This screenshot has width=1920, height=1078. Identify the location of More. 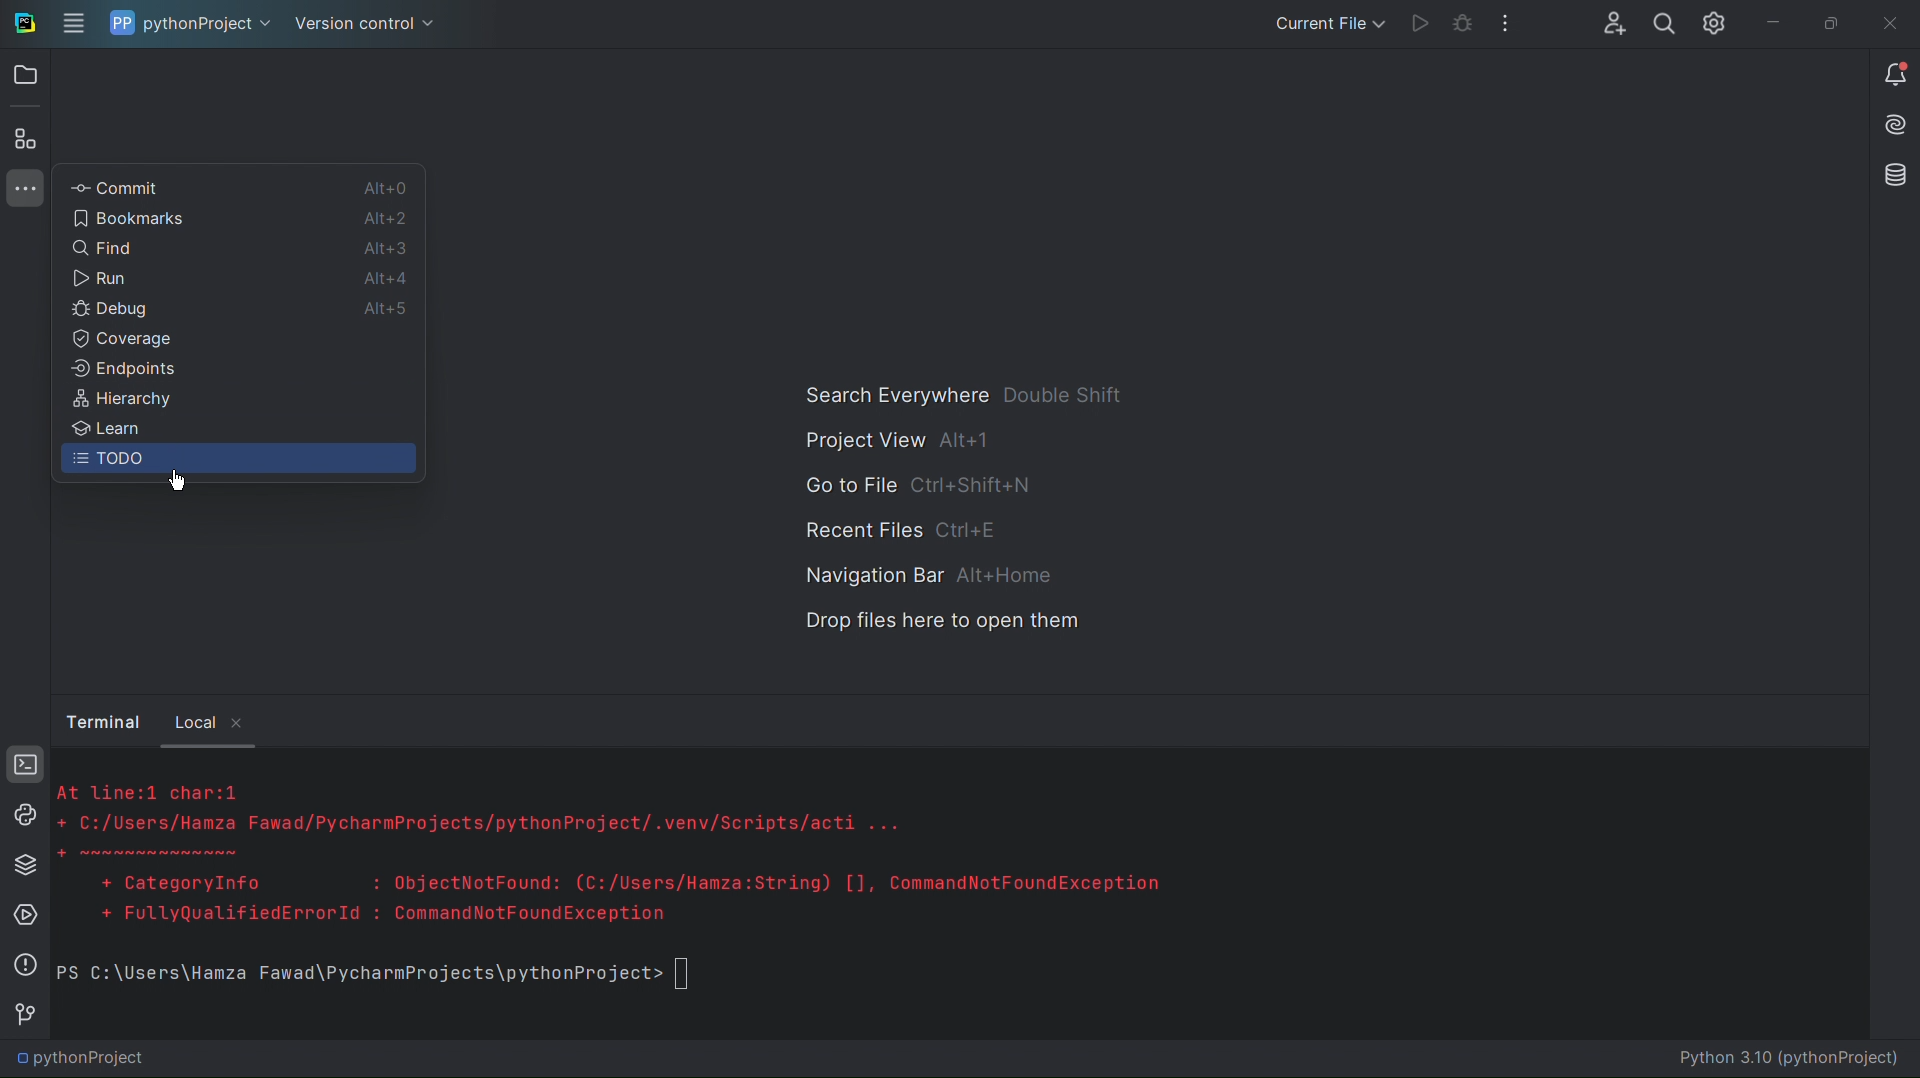
(24, 189).